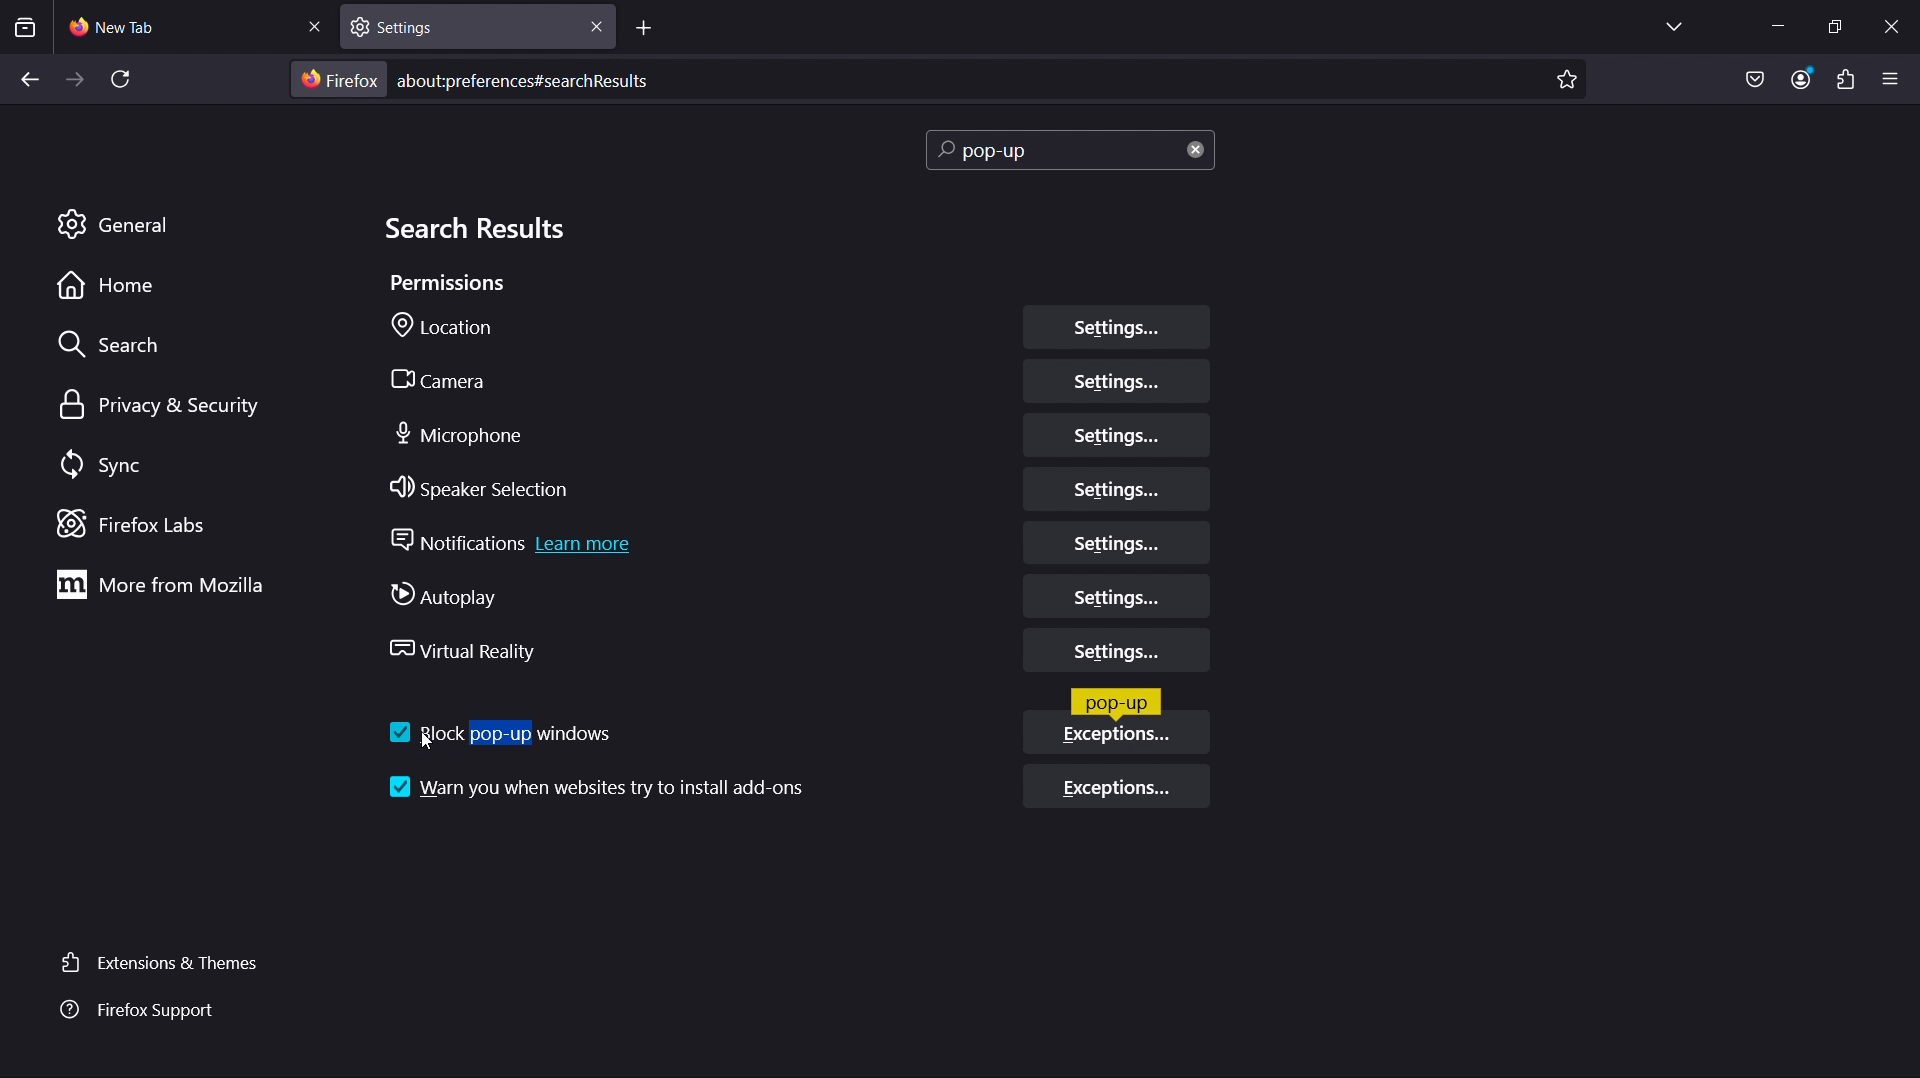 The height and width of the screenshot is (1078, 1920). What do you see at coordinates (462, 650) in the screenshot?
I see `Virtual Reality` at bounding box center [462, 650].